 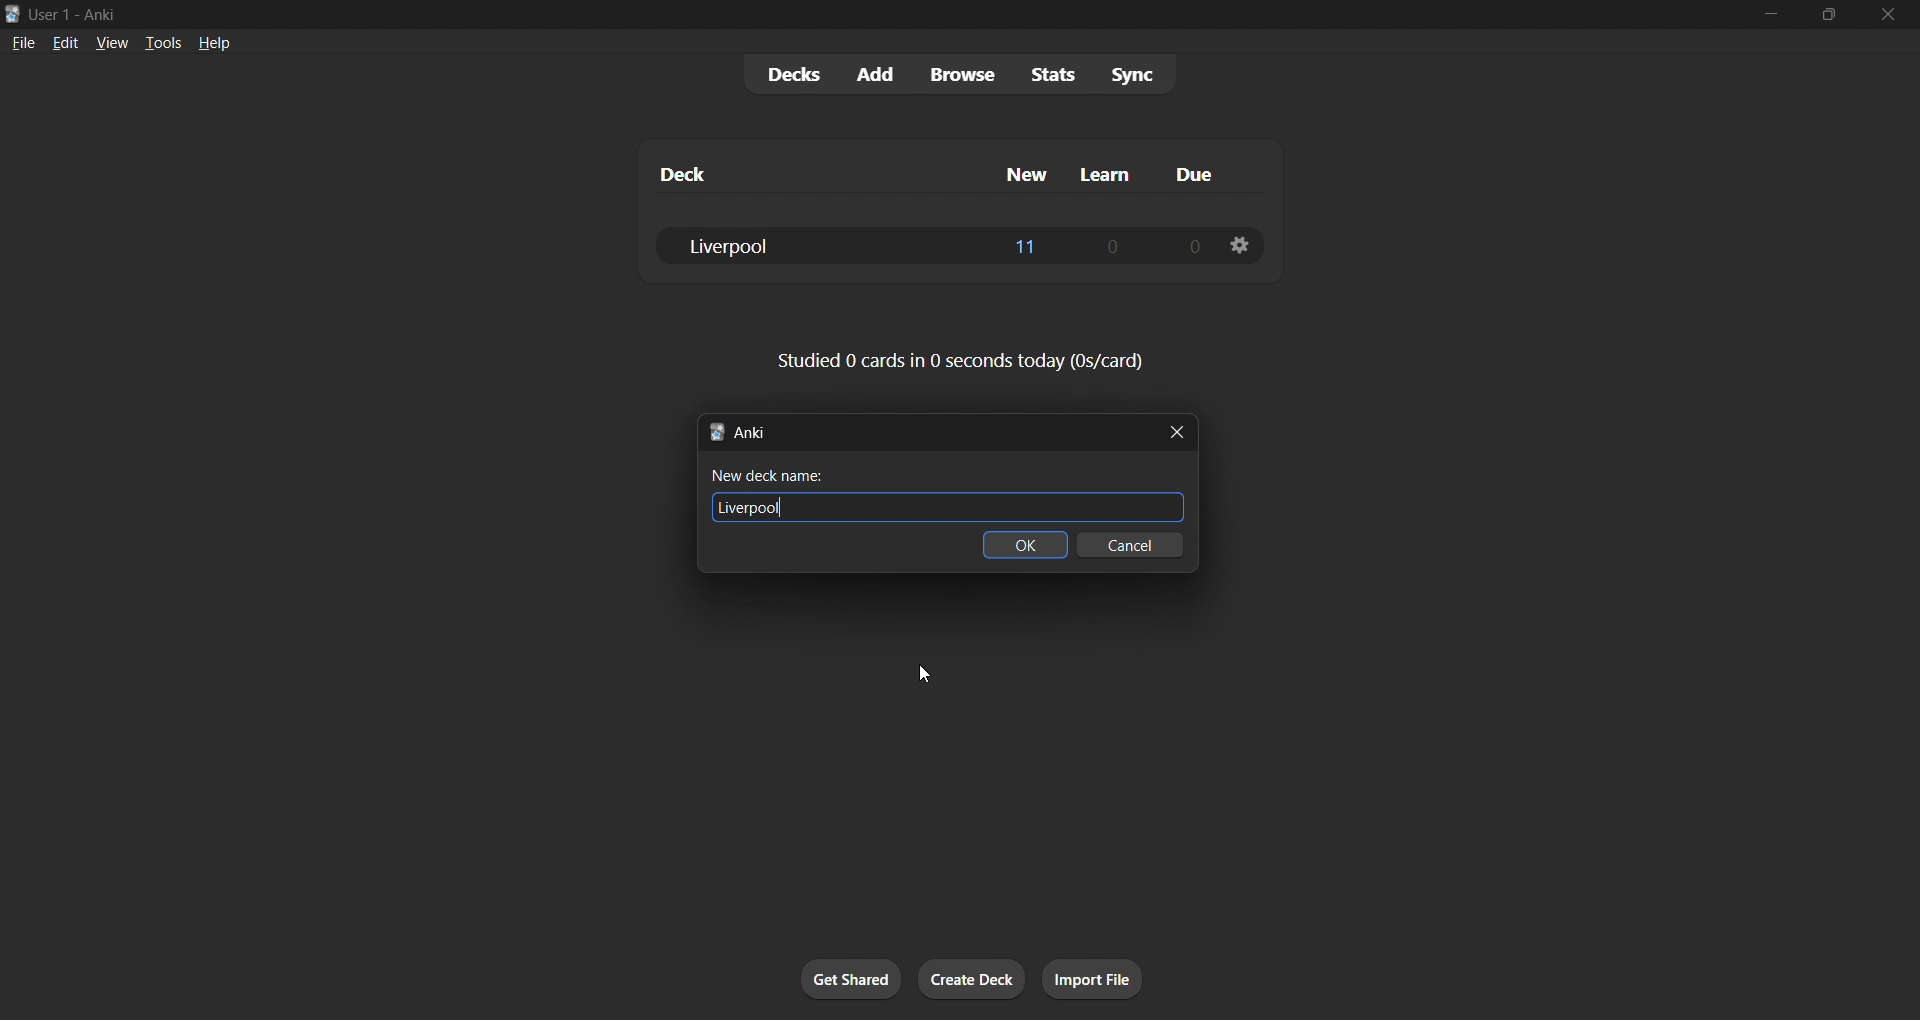 What do you see at coordinates (1891, 15) in the screenshot?
I see `close` at bounding box center [1891, 15].